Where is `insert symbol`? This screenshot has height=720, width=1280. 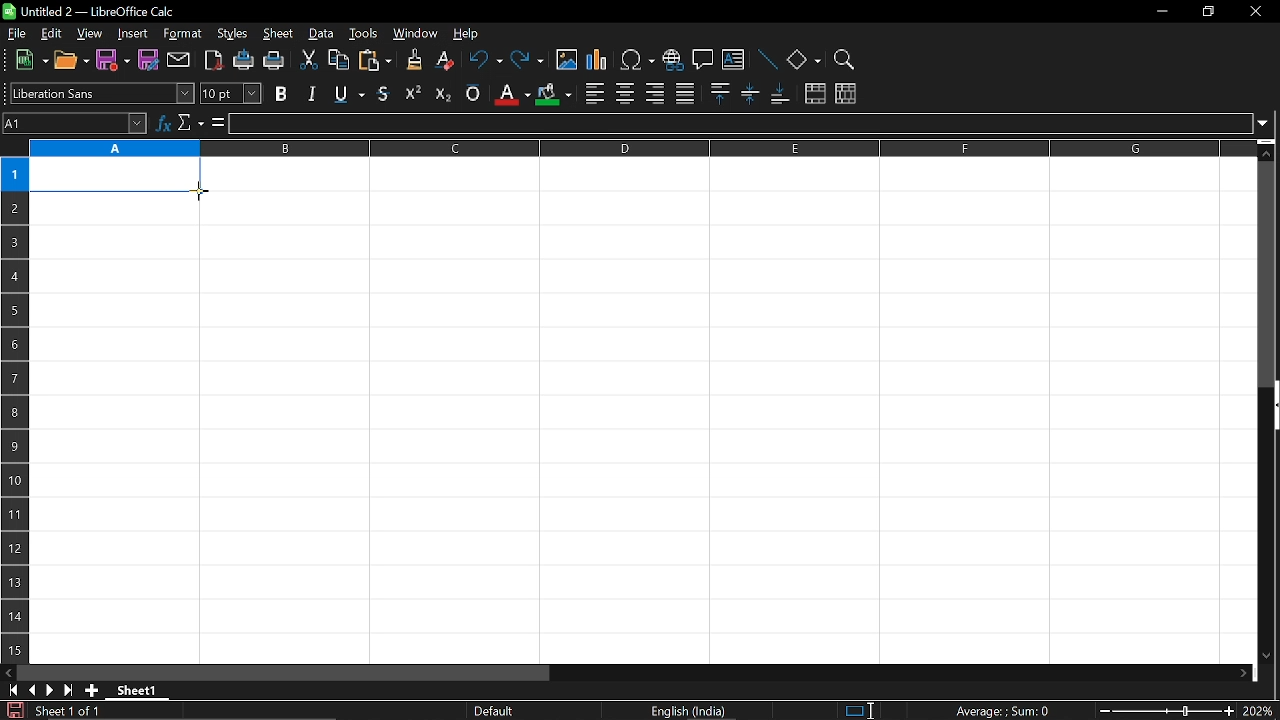
insert symbol is located at coordinates (638, 59).